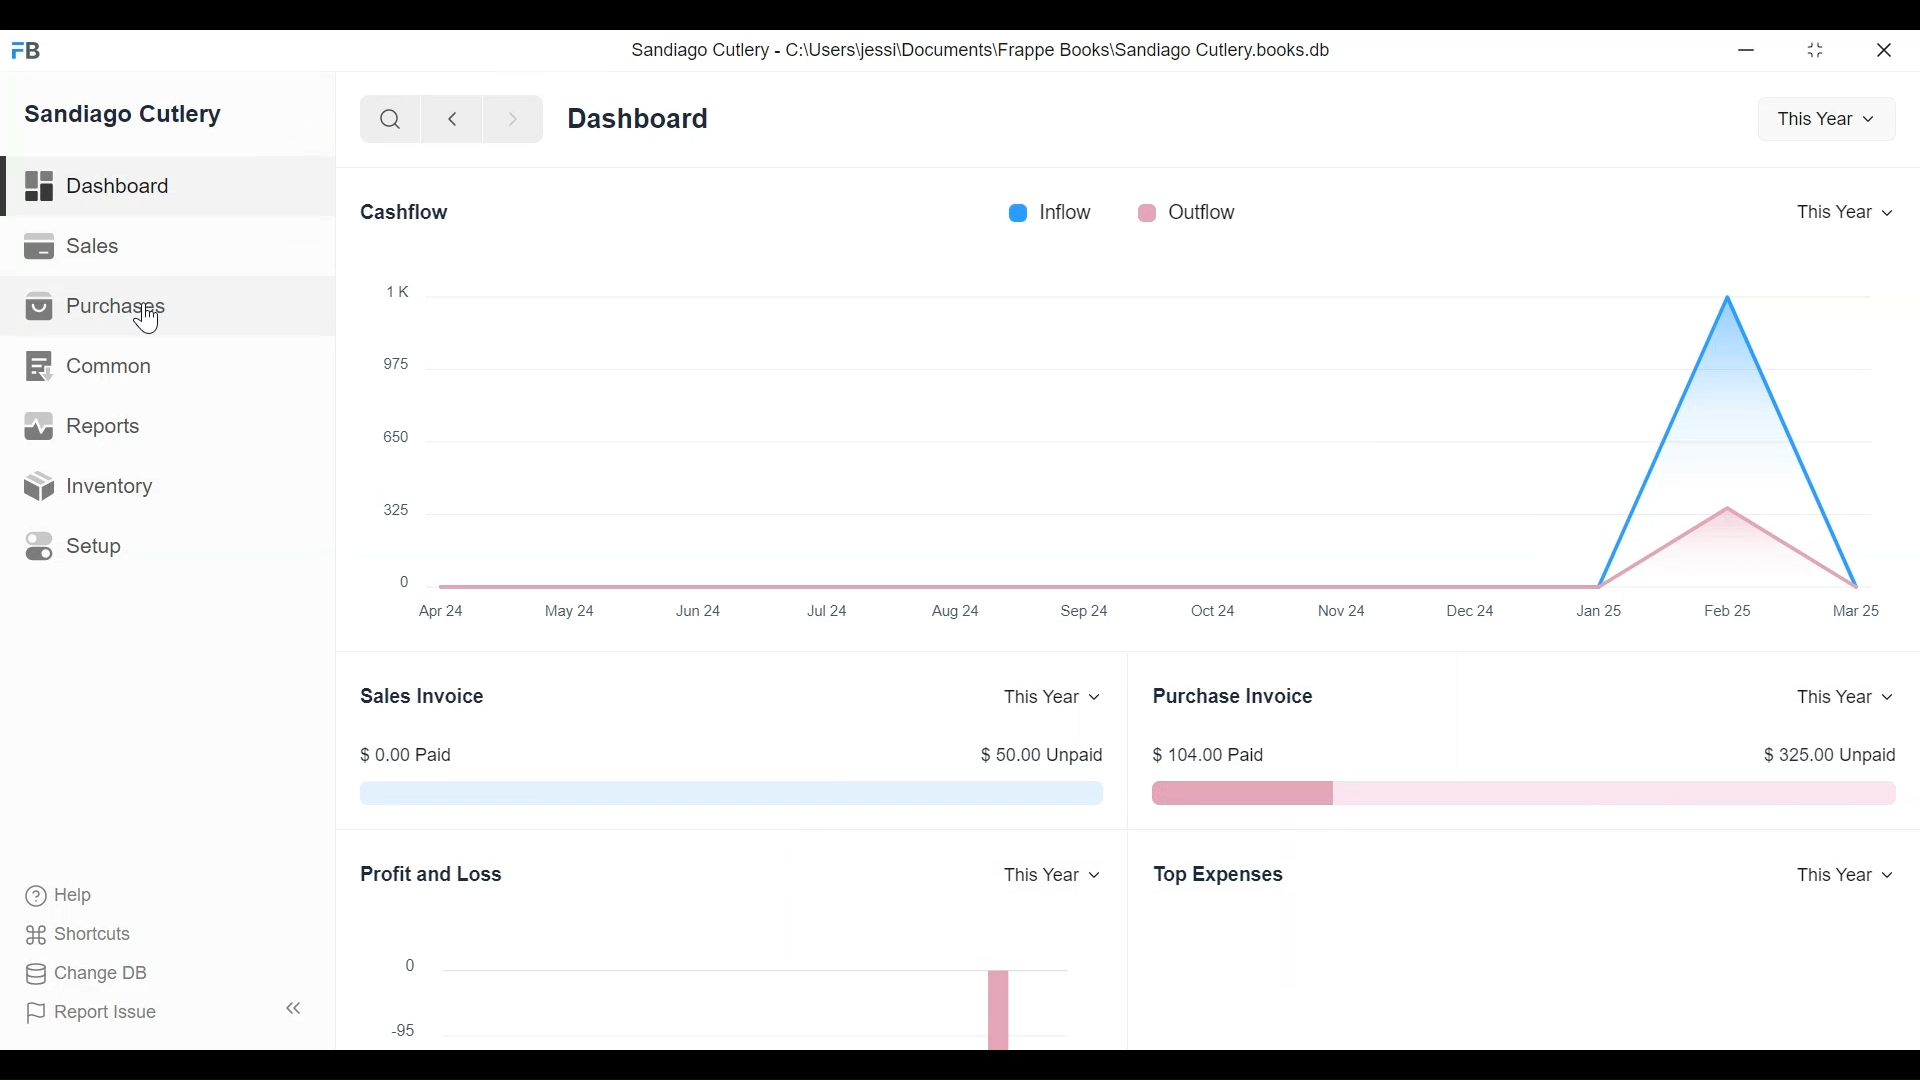 Image resolution: width=1920 pixels, height=1080 pixels. Describe the element at coordinates (95, 368) in the screenshot. I see `Common` at that location.